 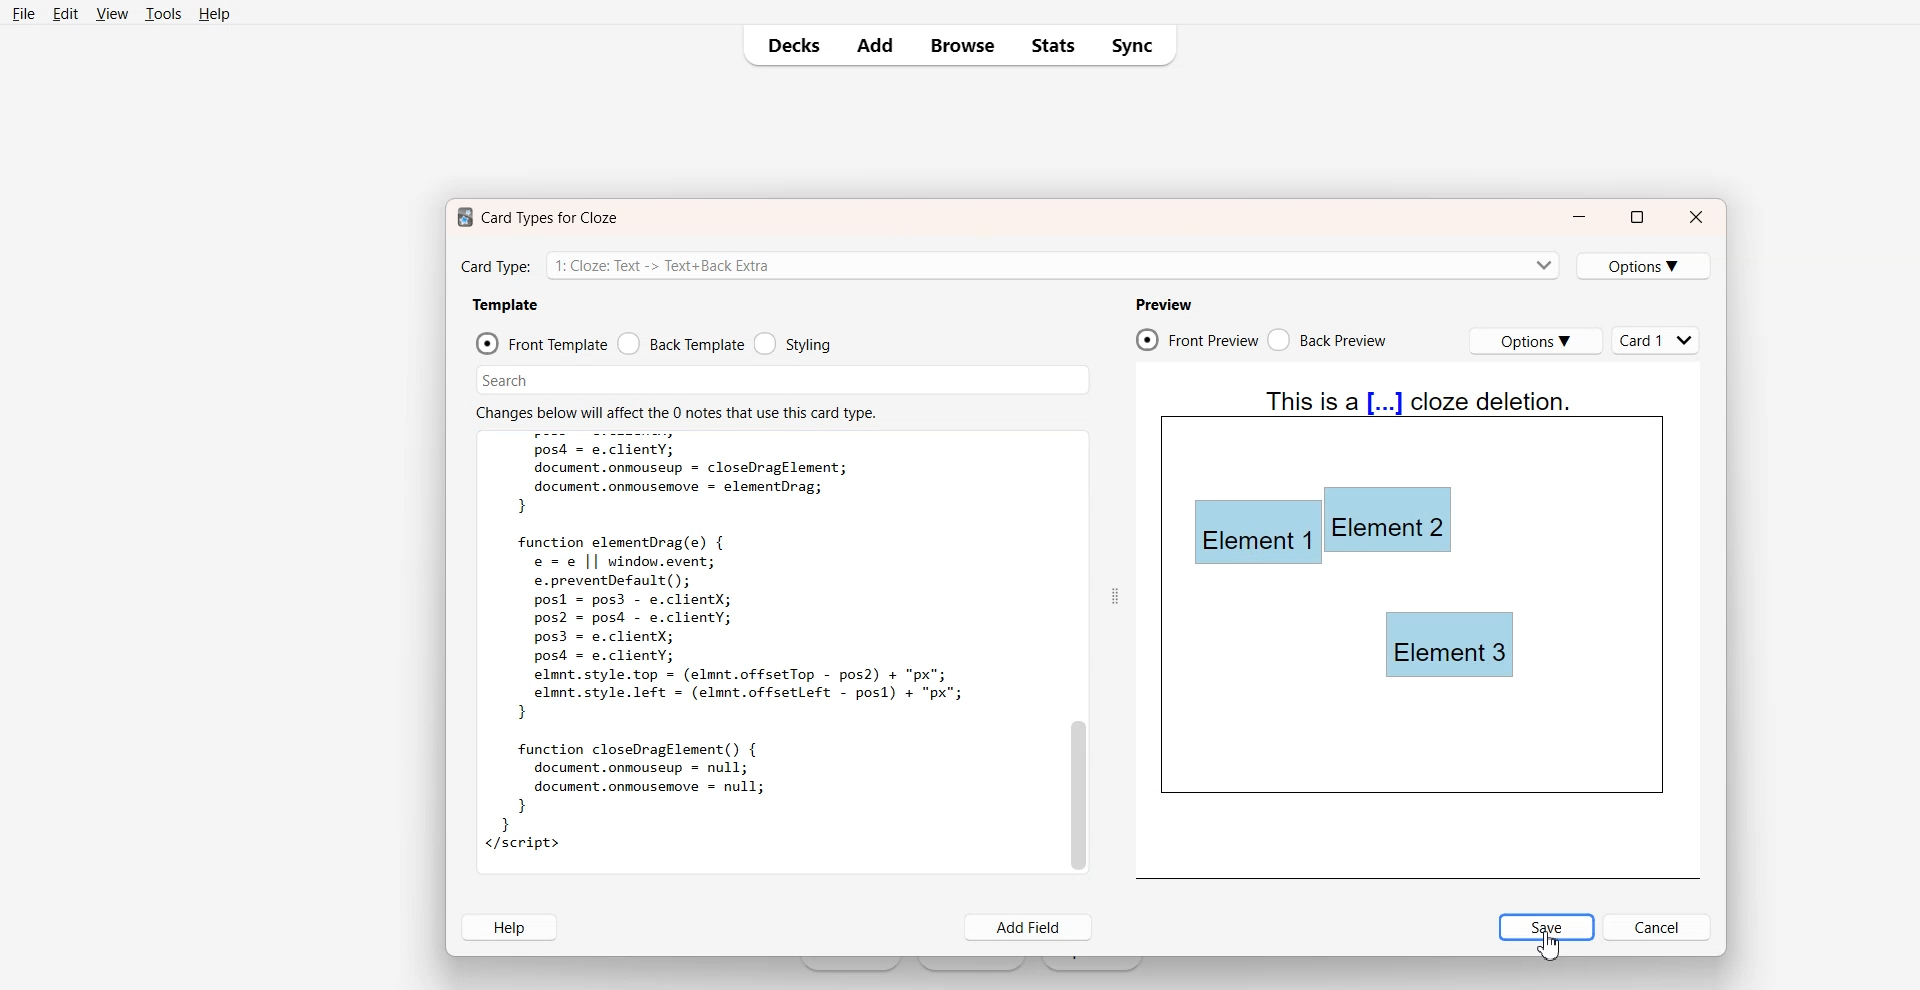 What do you see at coordinates (111, 13) in the screenshot?
I see `View` at bounding box center [111, 13].